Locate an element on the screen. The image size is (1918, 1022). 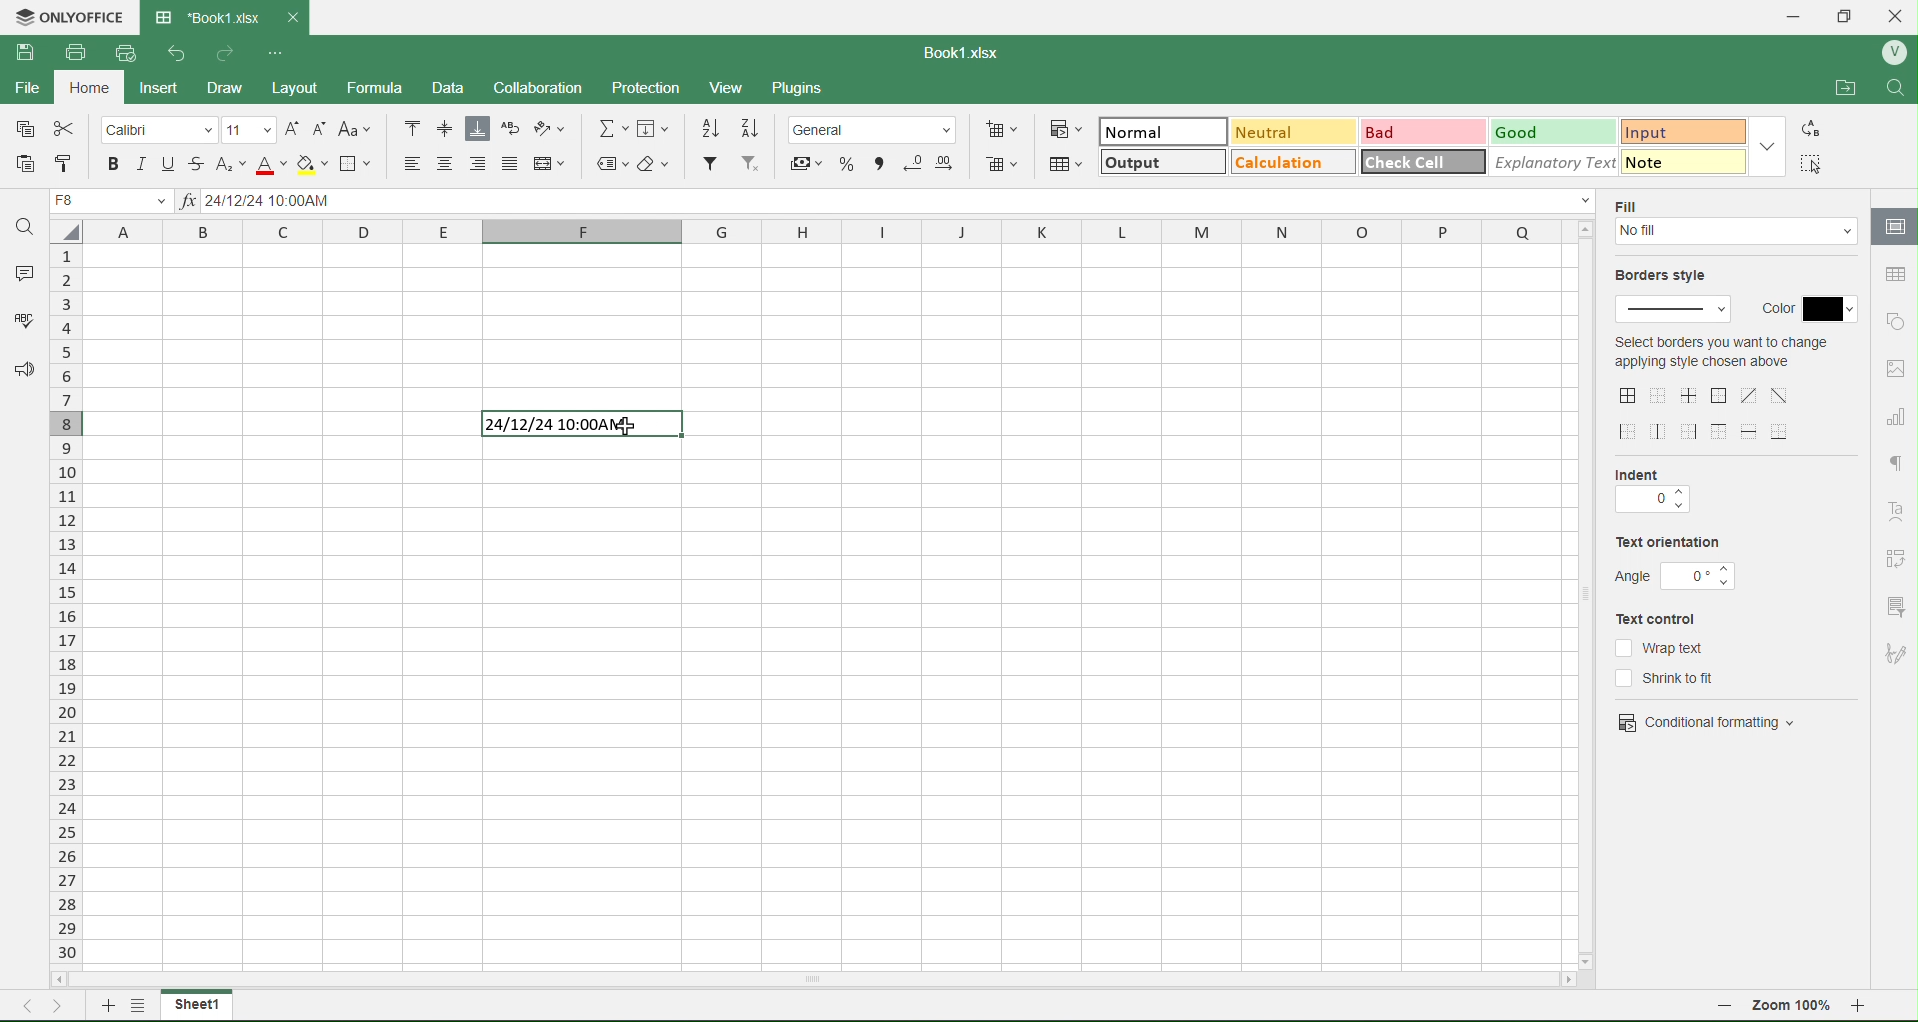
explanatory text is located at coordinates (1545, 161).